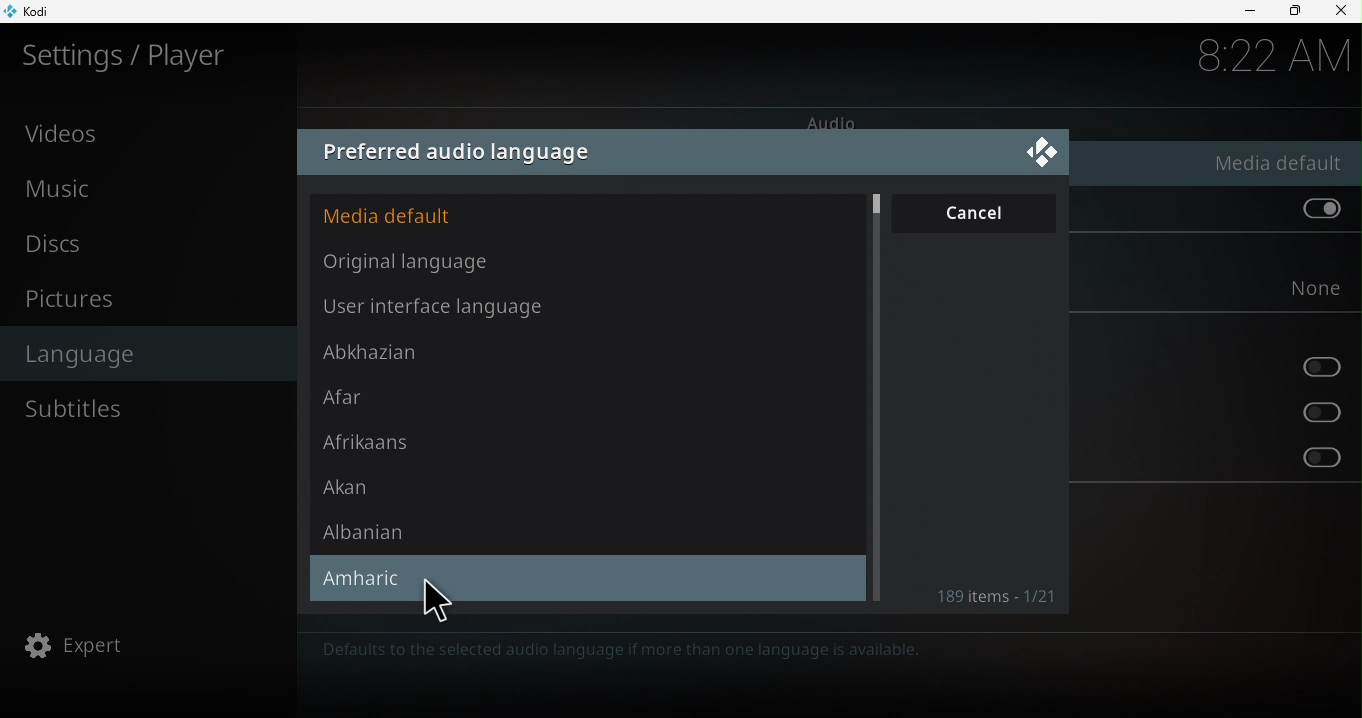 This screenshot has height=718, width=1362. What do you see at coordinates (1313, 411) in the screenshot?
I see `Prefer audio stream for the hearing impaired` at bounding box center [1313, 411].